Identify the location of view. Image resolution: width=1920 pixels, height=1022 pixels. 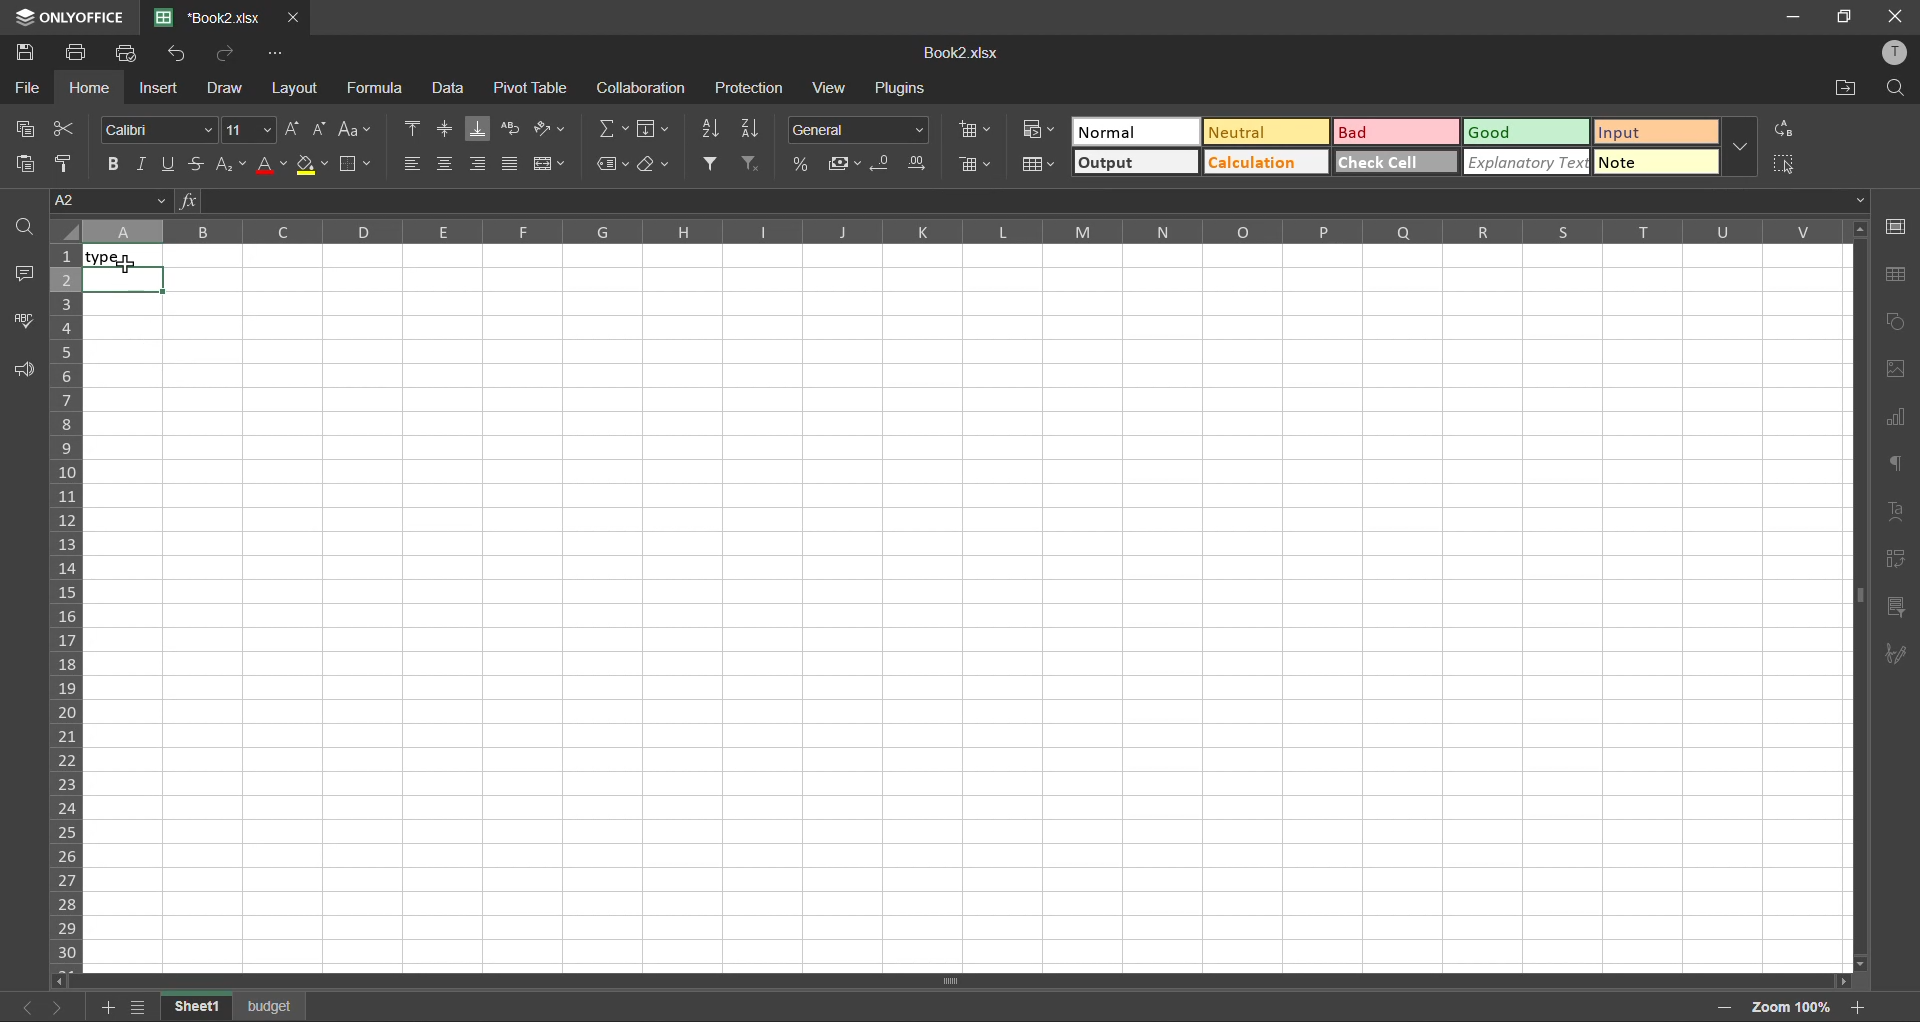
(832, 87).